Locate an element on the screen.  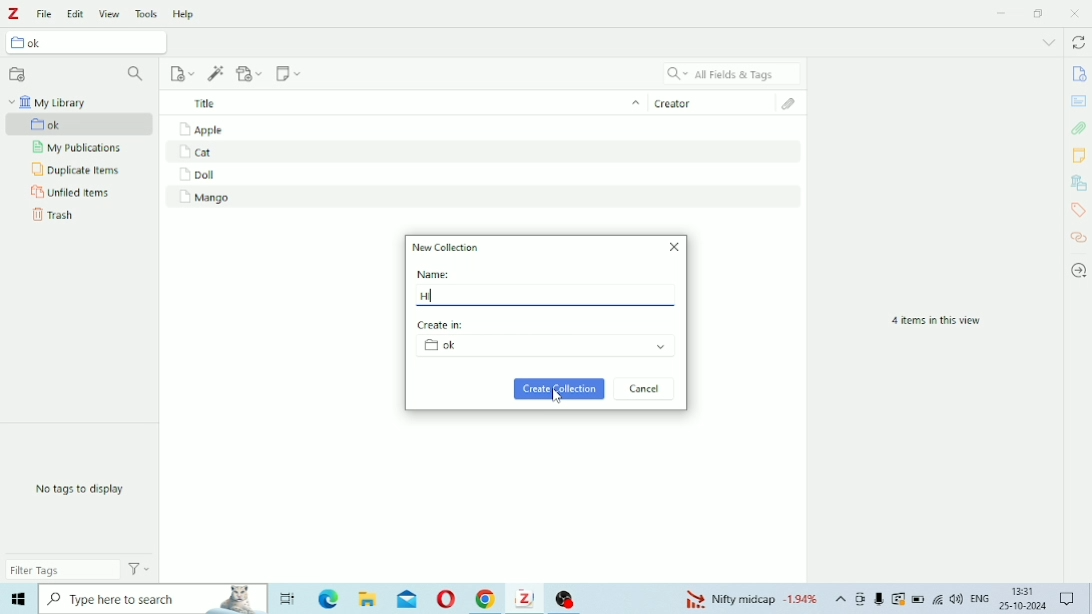
Duplicate Items is located at coordinates (76, 170).